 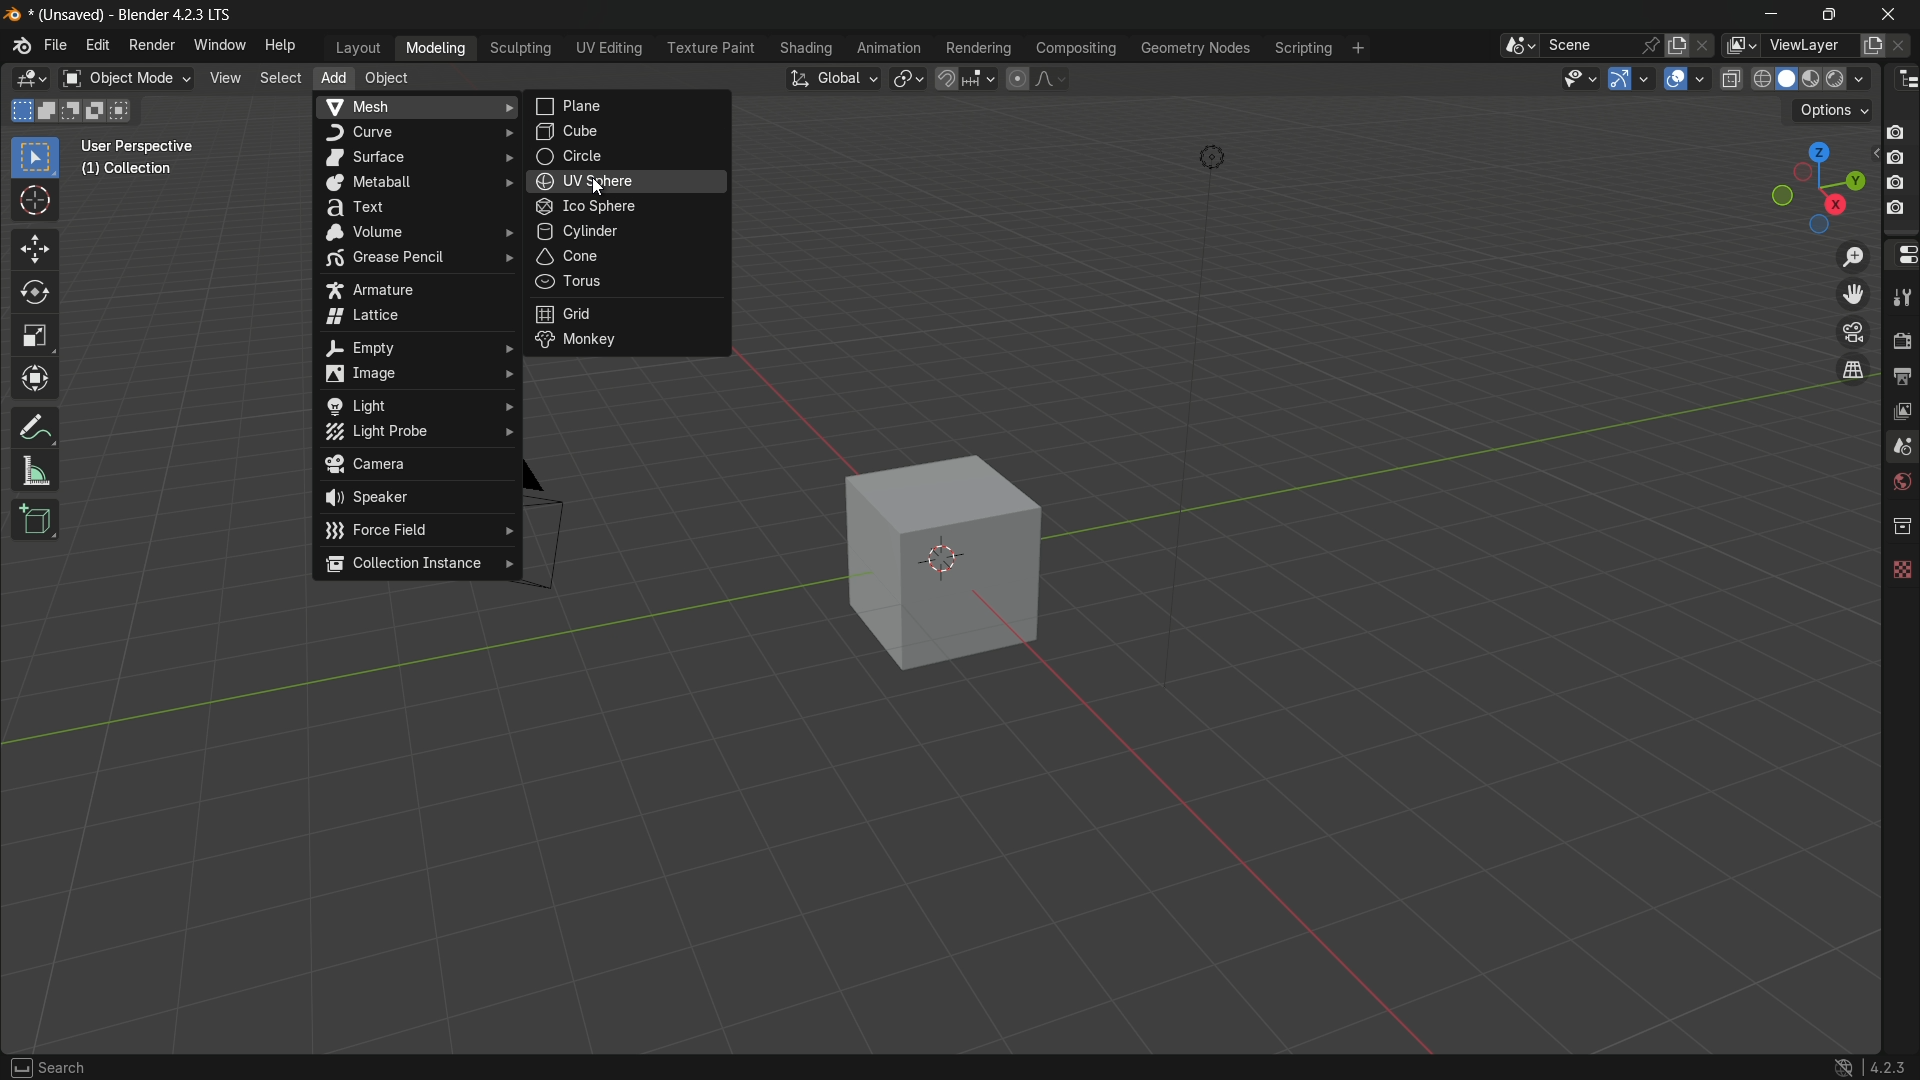 I want to click on surface, so click(x=417, y=156).